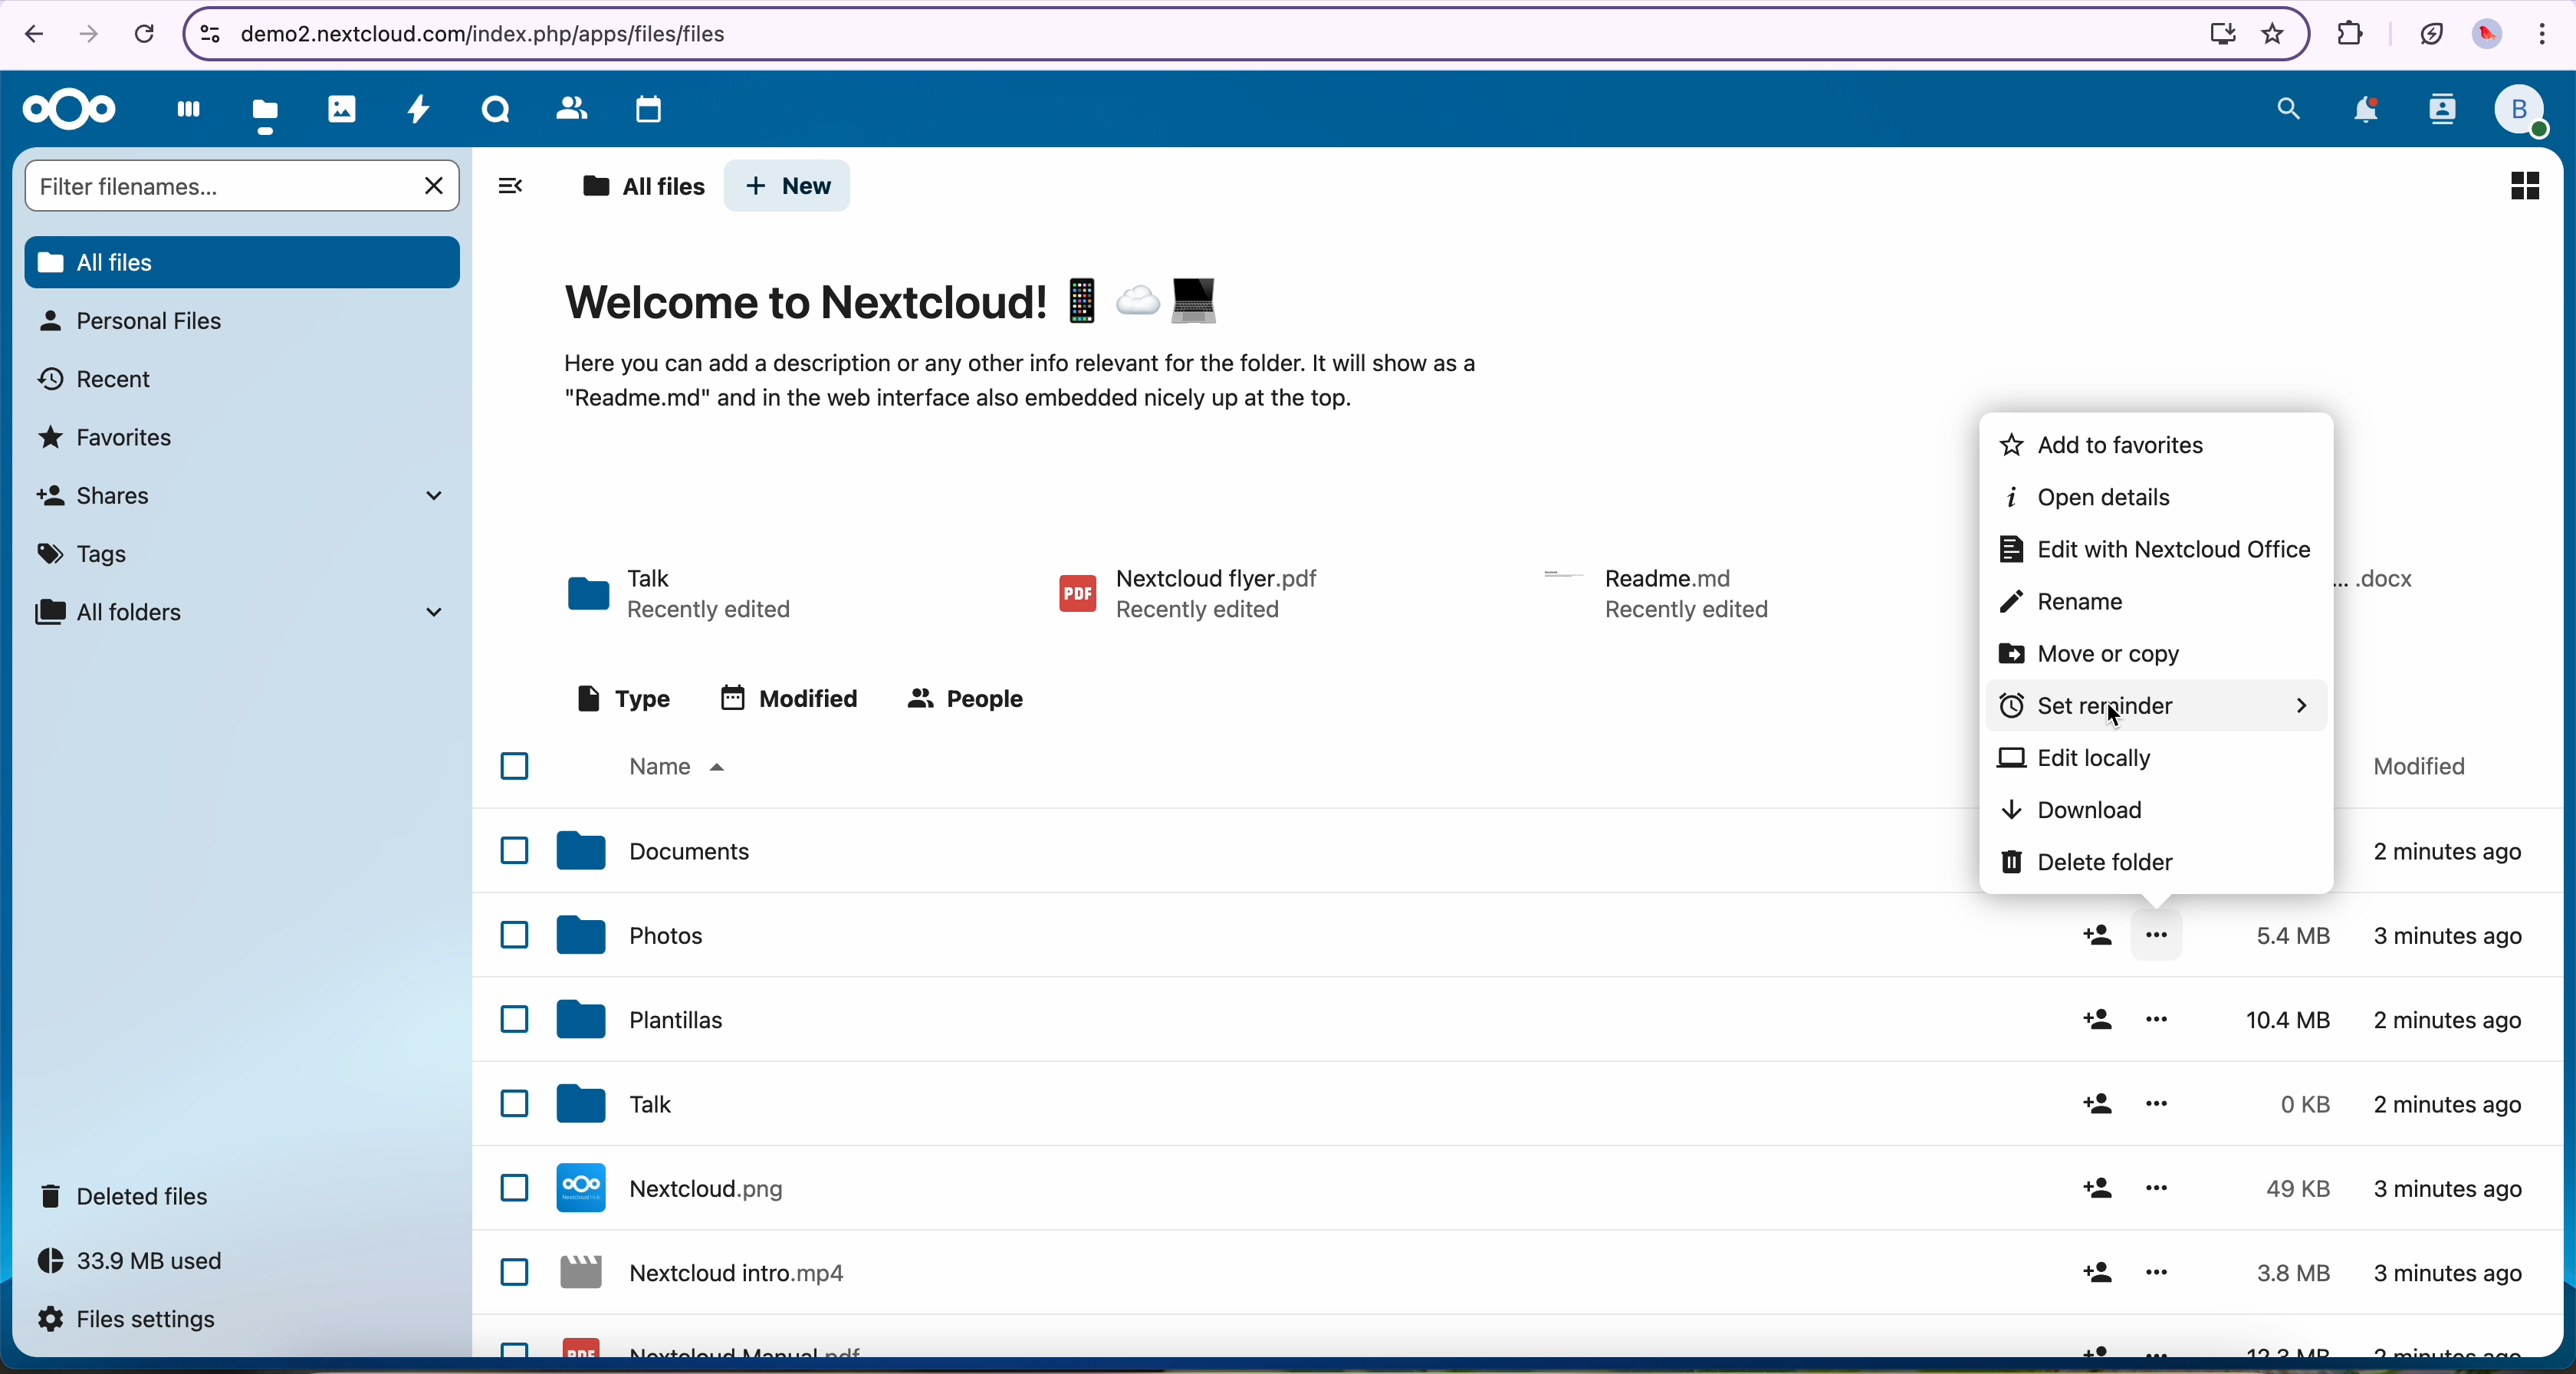 The width and height of the screenshot is (2576, 1374). Describe the element at coordinates (2097, 445) in the screenshot. I see `add to favorites` at that location.